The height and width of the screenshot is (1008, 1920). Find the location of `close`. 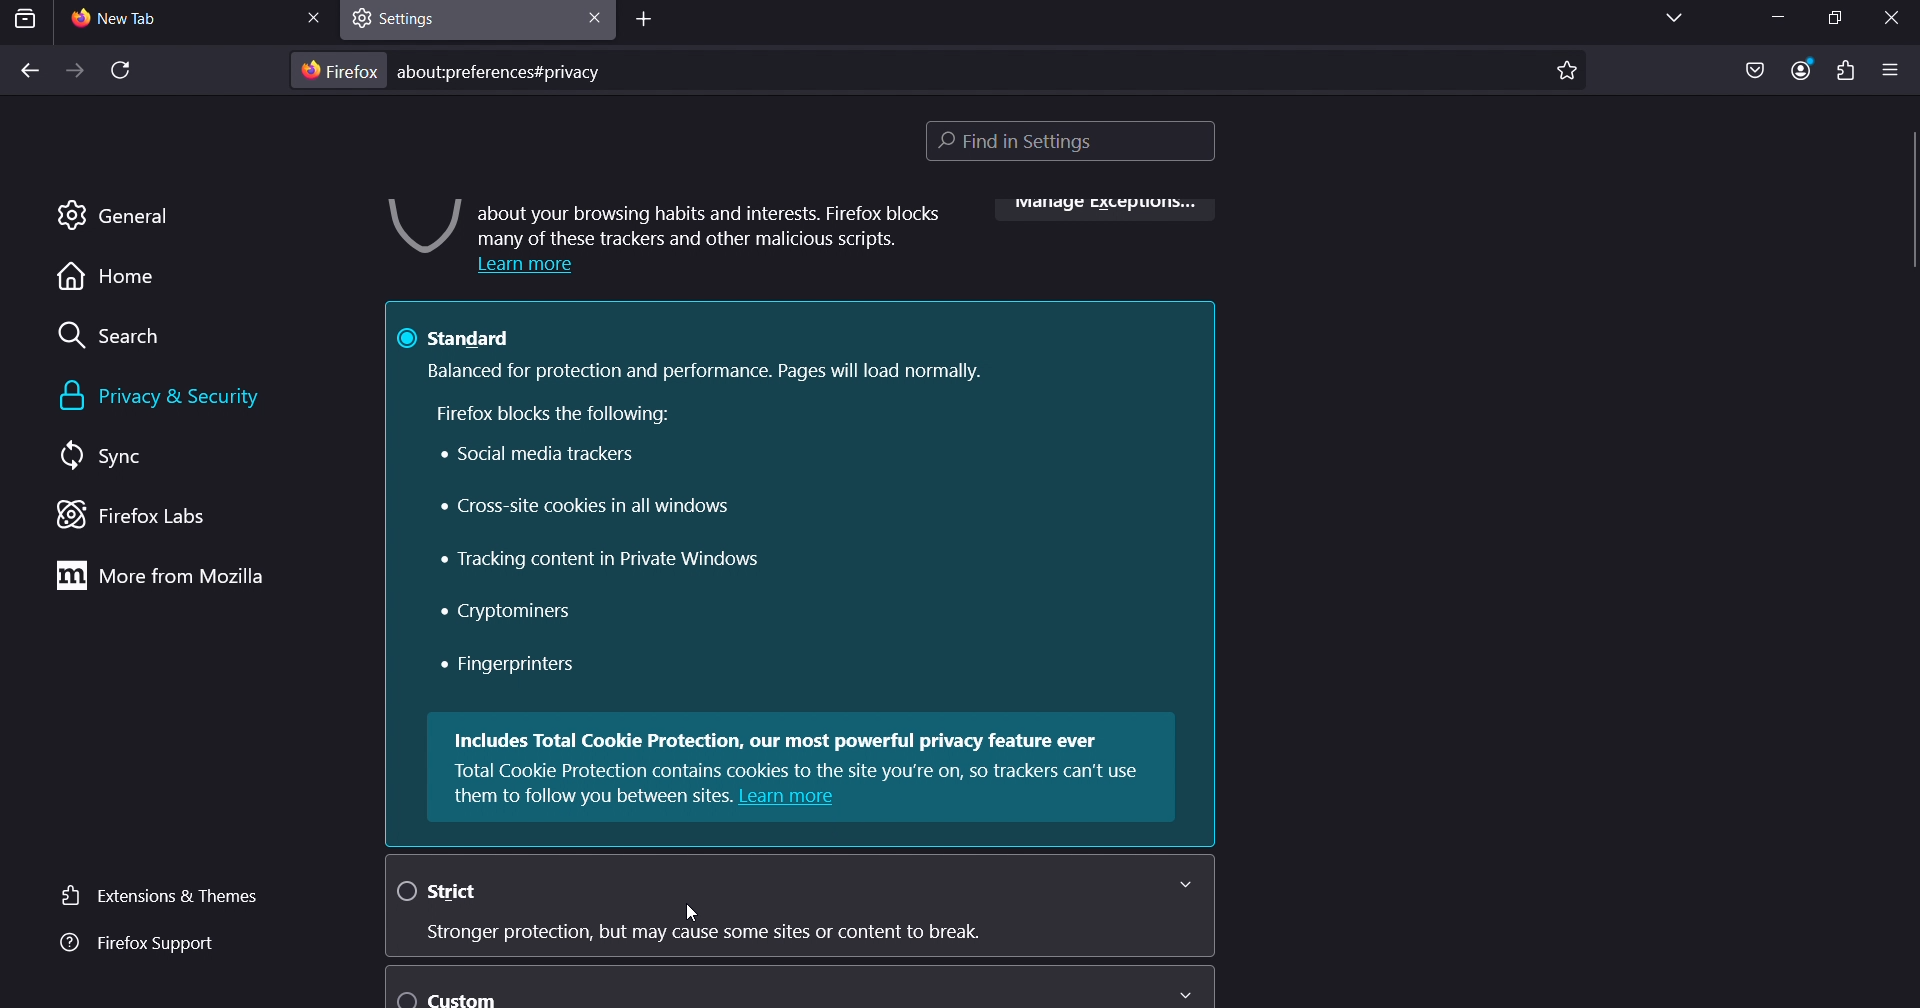

close is located at coordinates (1895, 17).